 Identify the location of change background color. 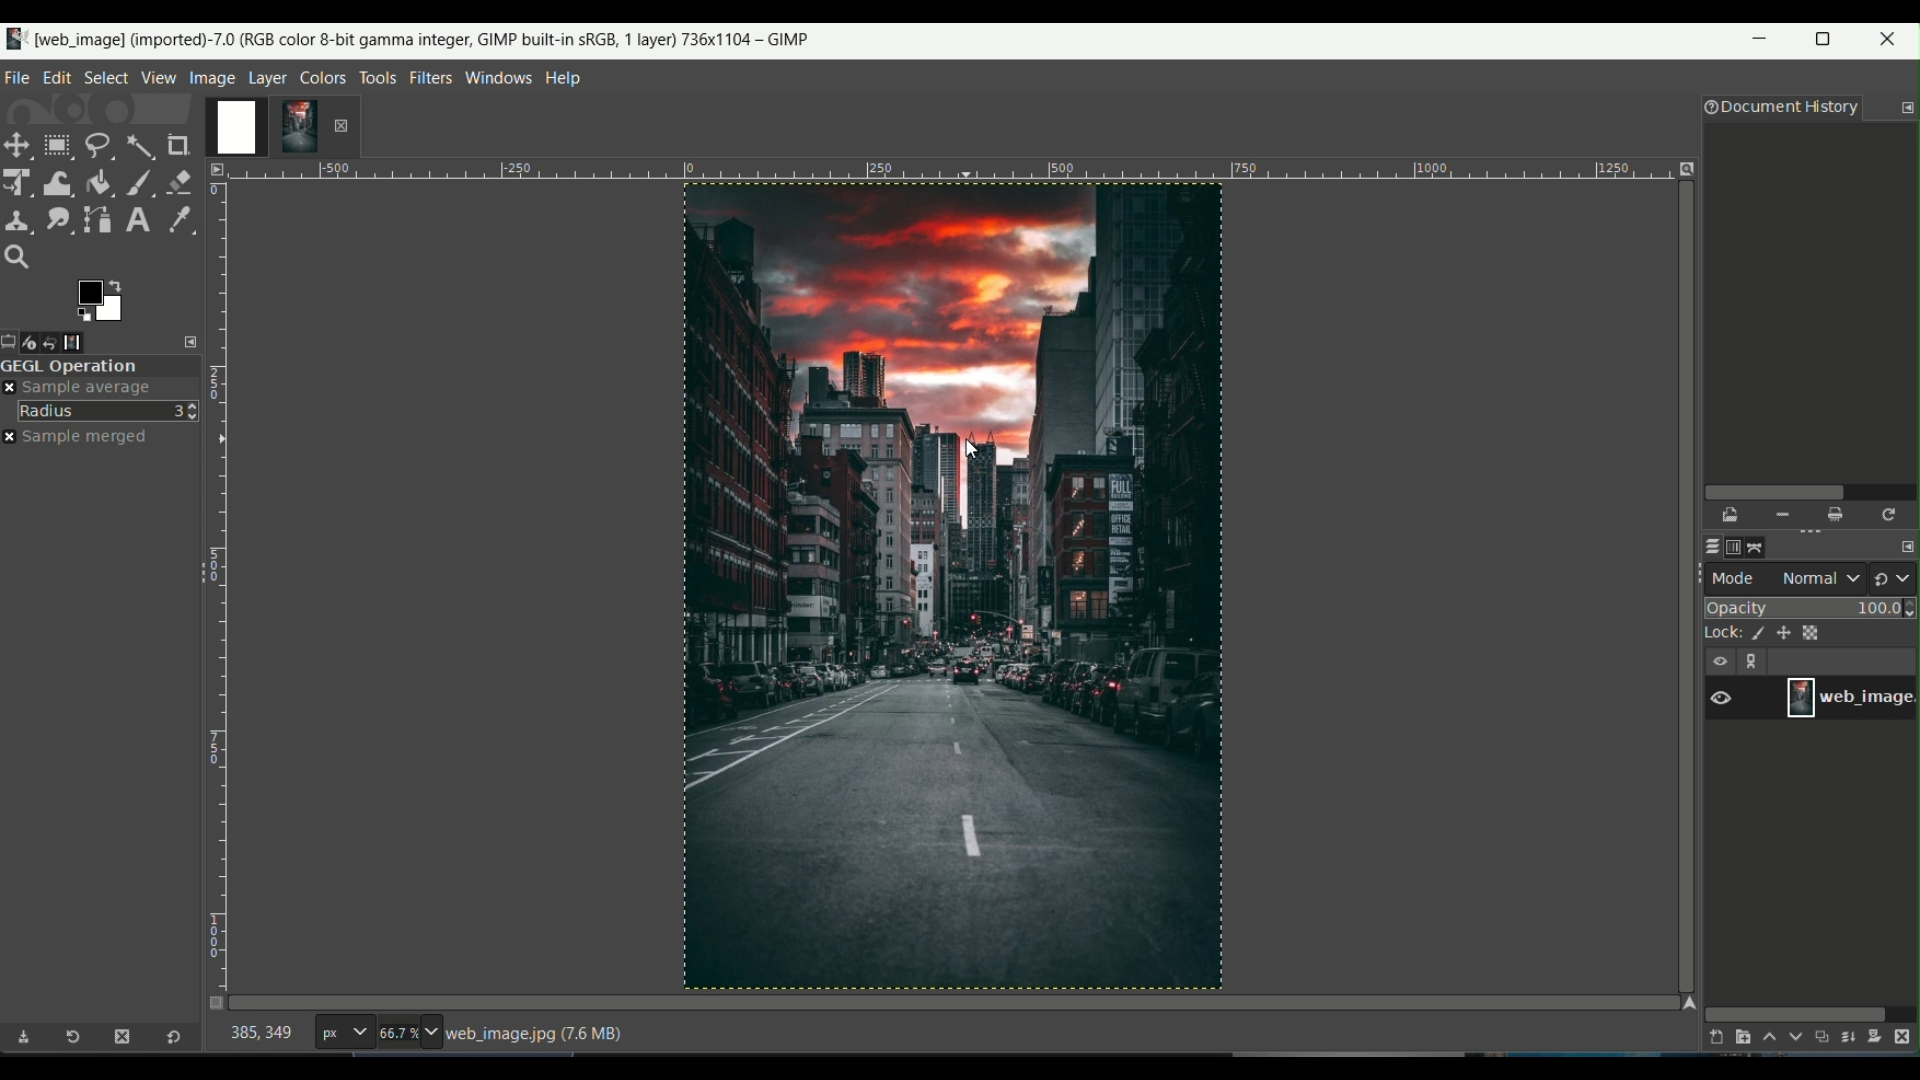
(99, 299).